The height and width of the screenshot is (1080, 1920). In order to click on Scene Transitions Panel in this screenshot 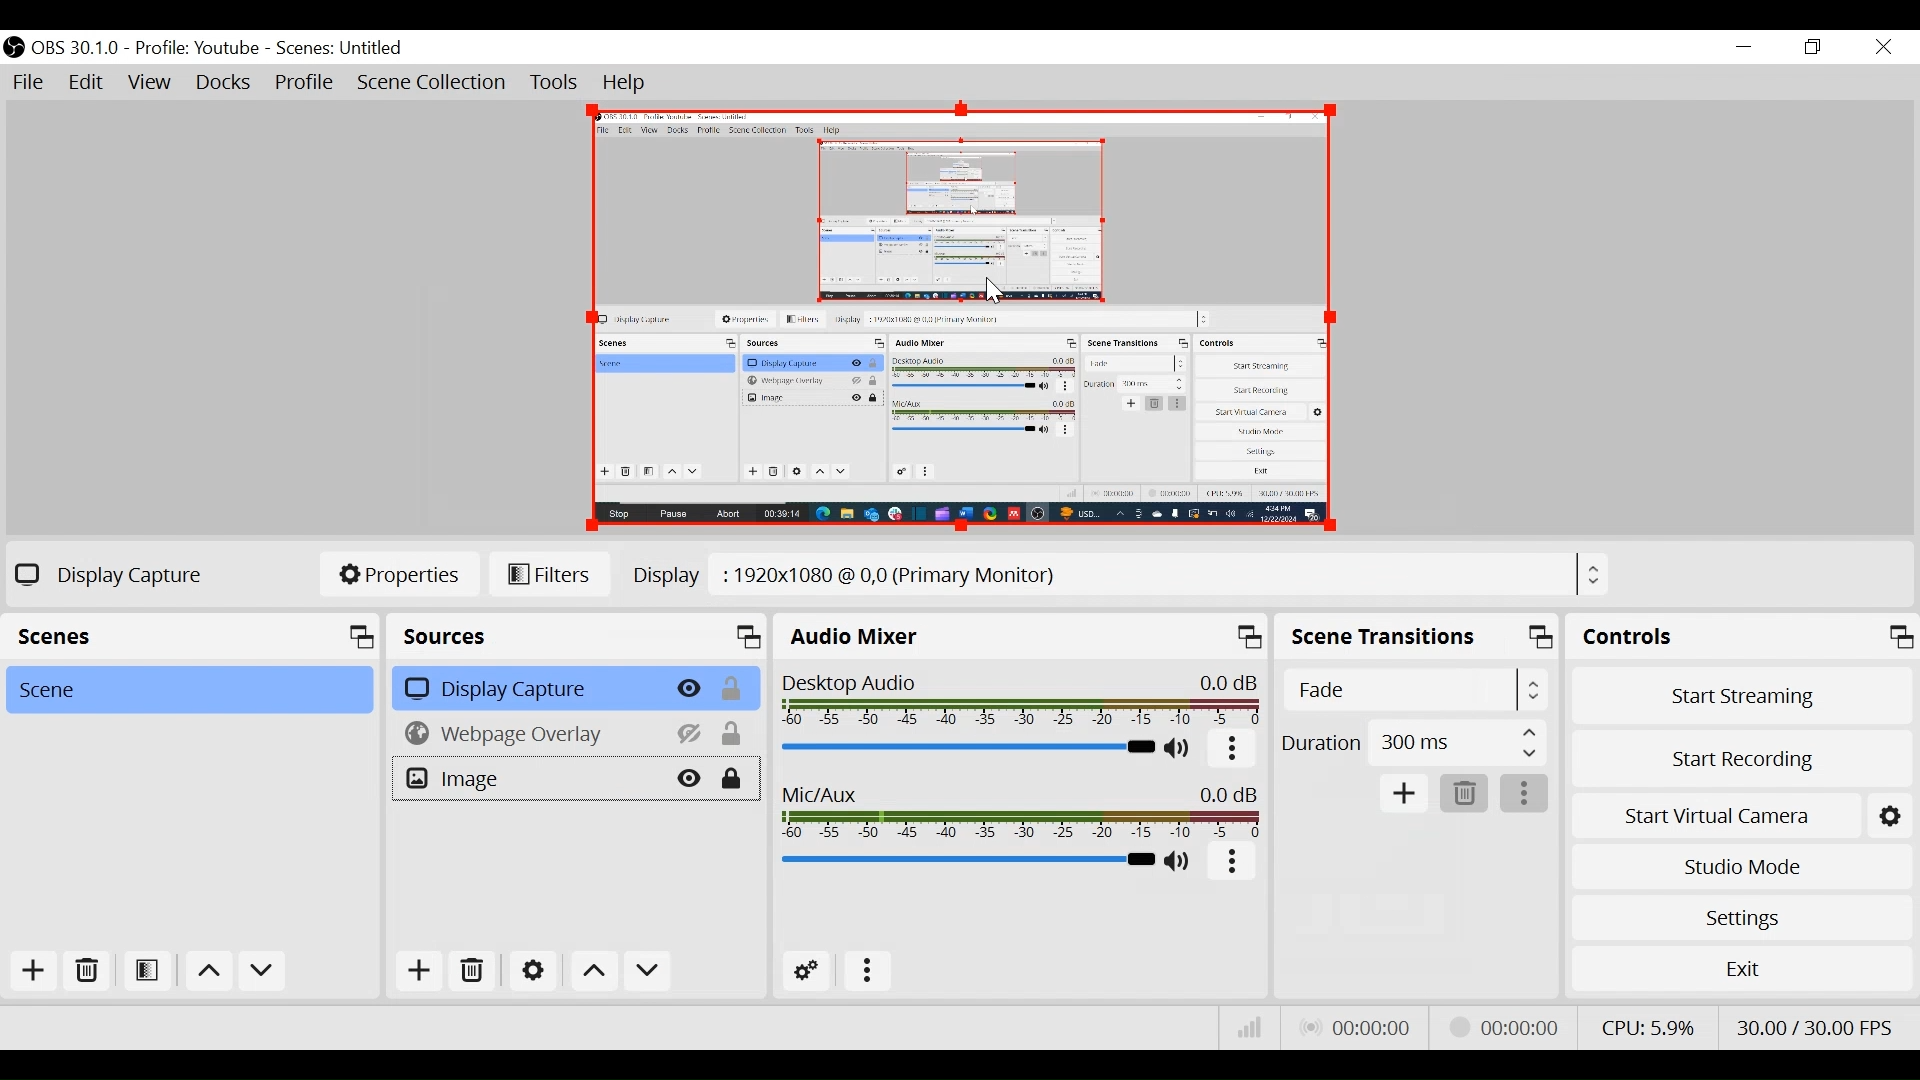, I will do `click(1418, 639)`.